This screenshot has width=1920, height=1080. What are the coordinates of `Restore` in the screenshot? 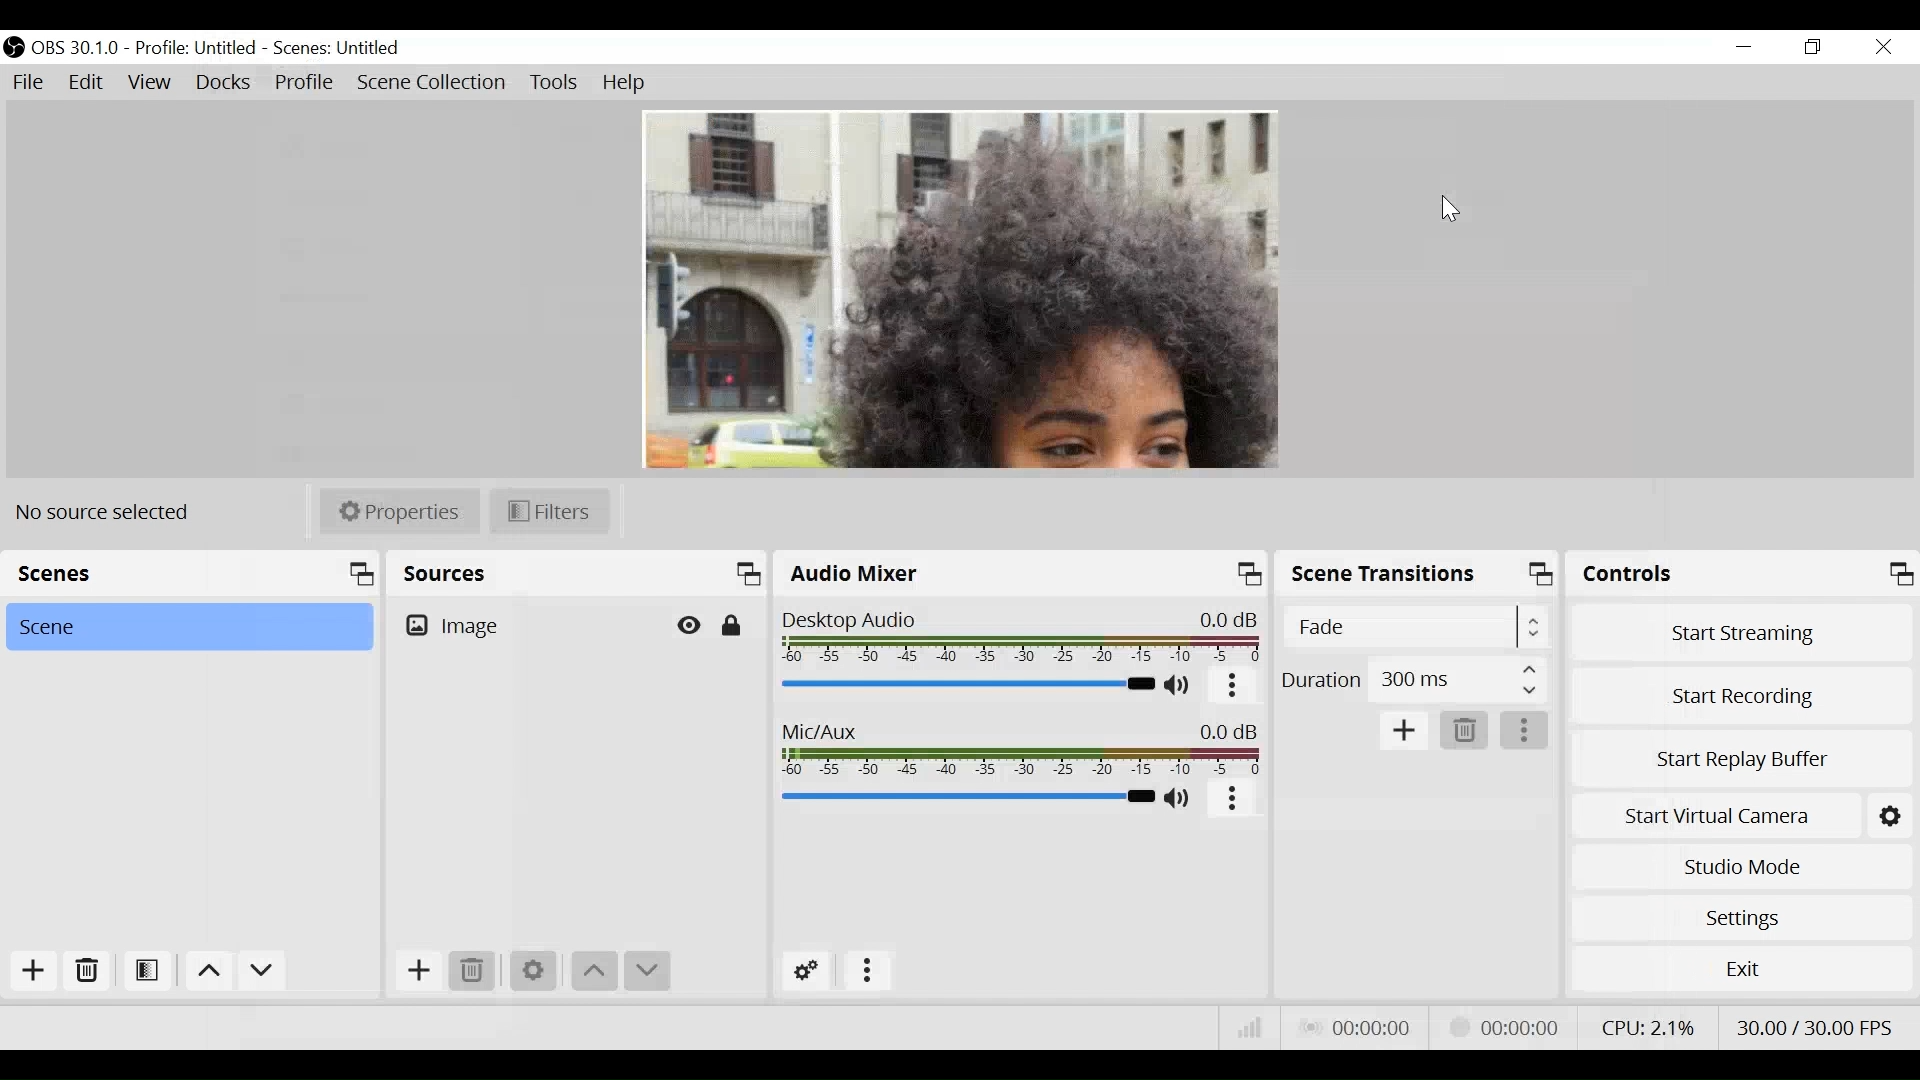 It's located at (1814, 47).